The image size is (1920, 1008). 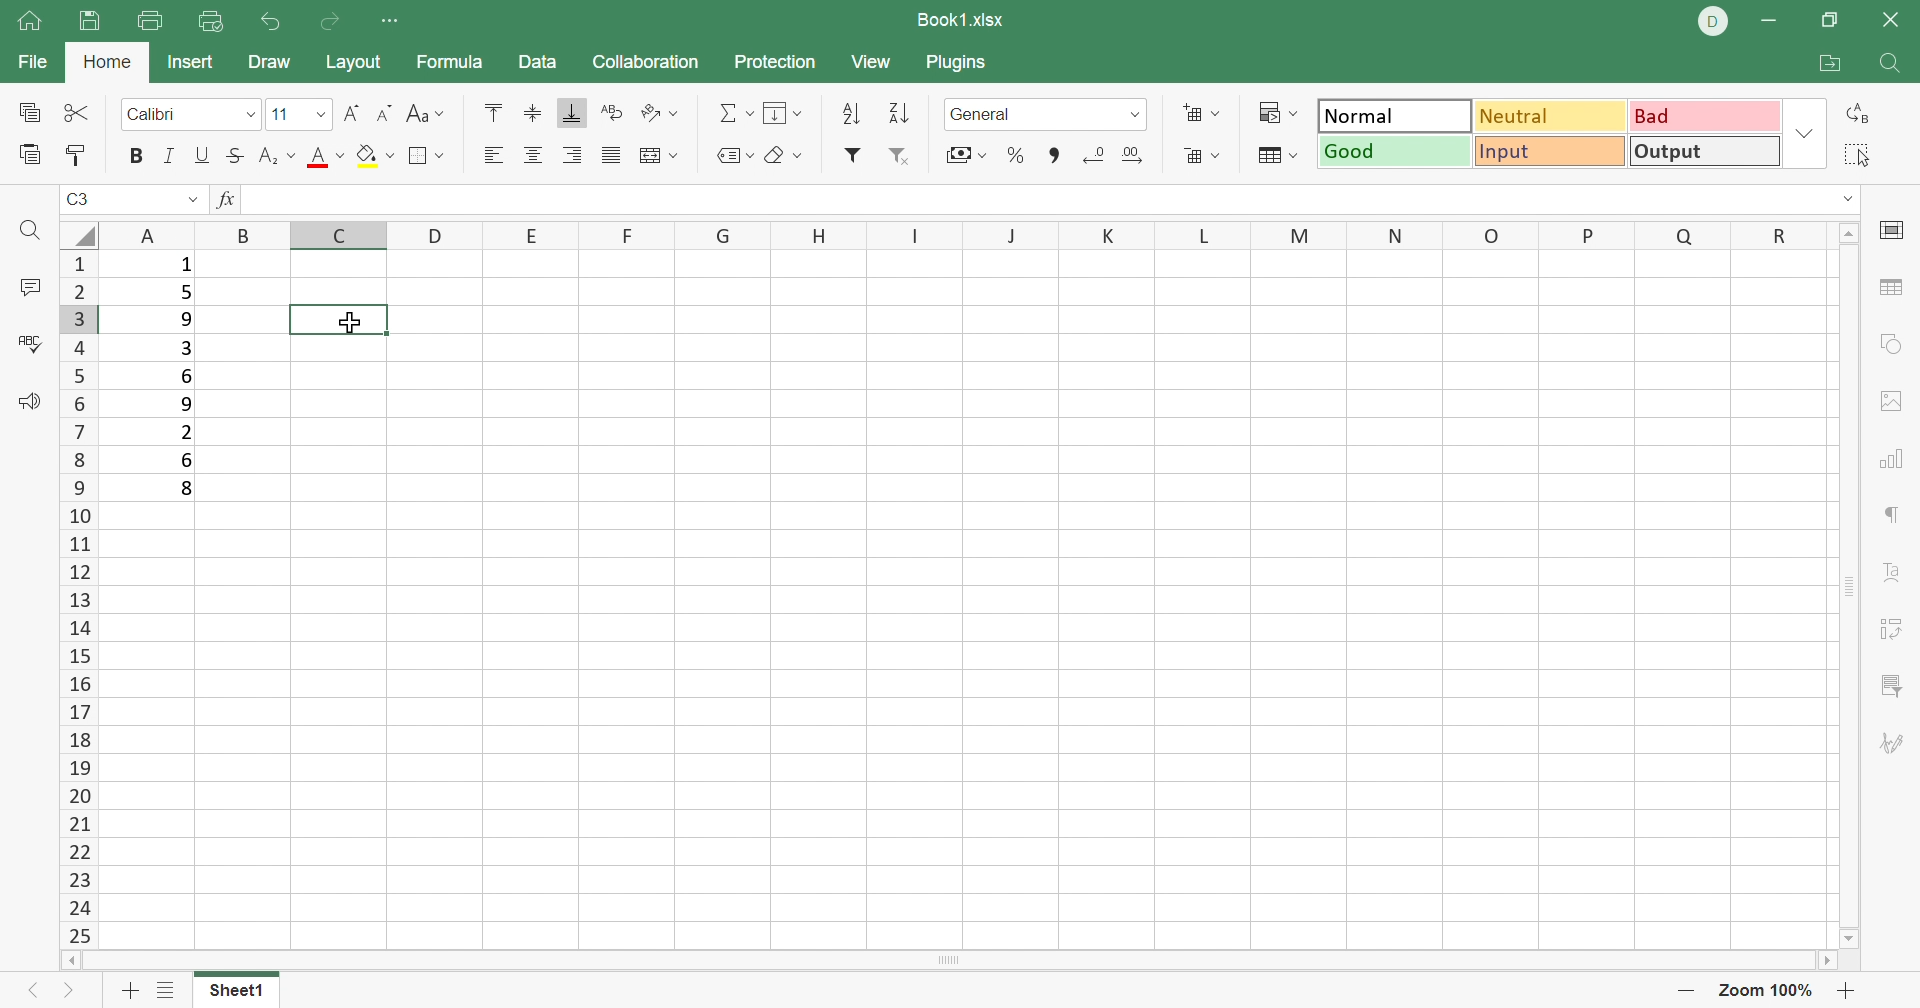 What do you see at coordinates (735, 112) in the screenshot?
I see `Summation` at bounding box center [735, 112].